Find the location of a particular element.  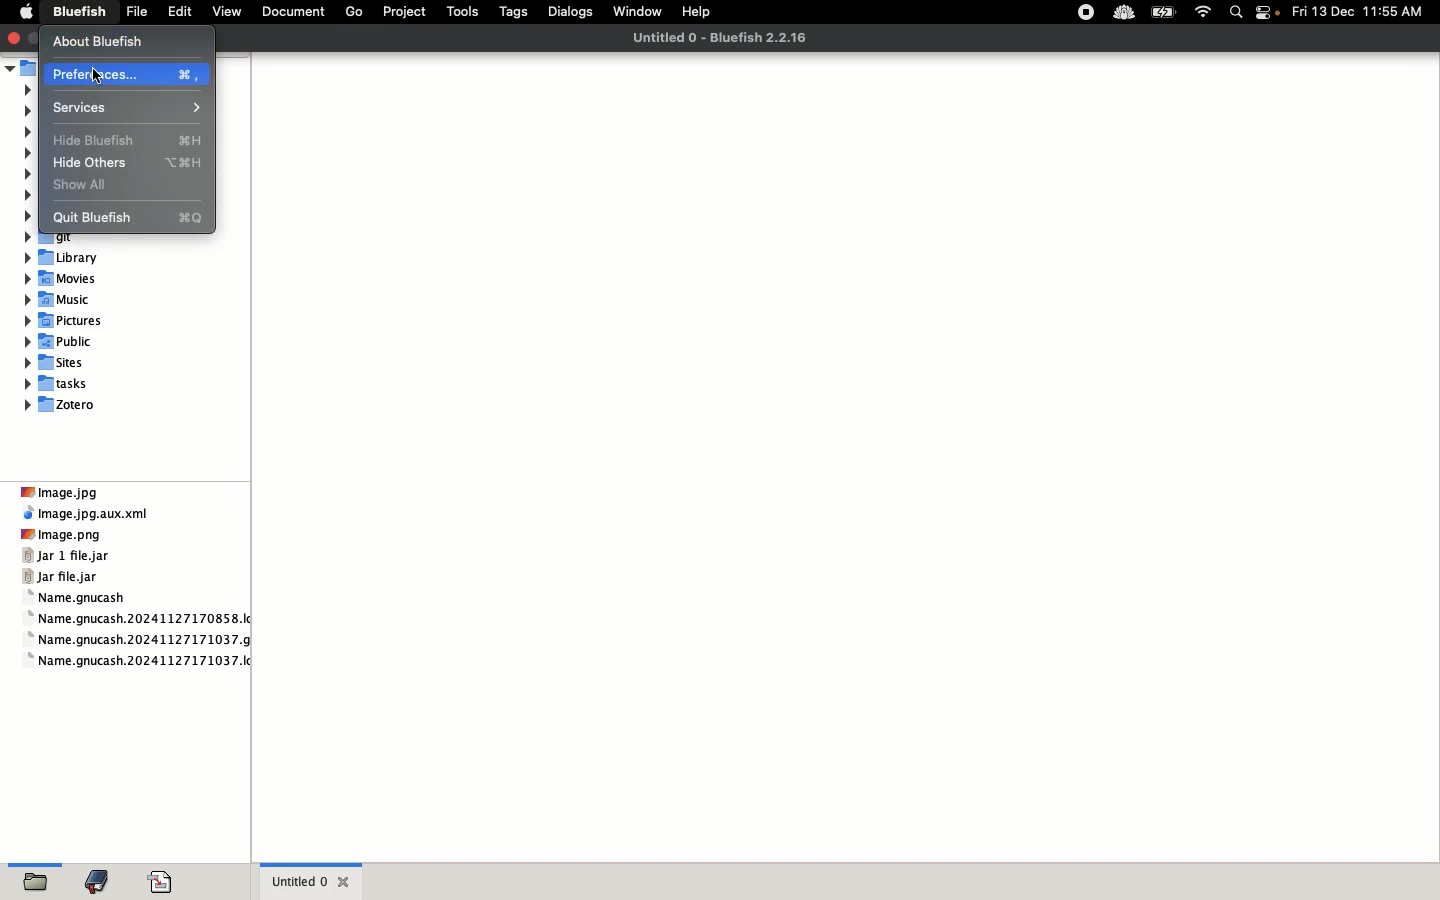

File is located at coordinates (134, 12).